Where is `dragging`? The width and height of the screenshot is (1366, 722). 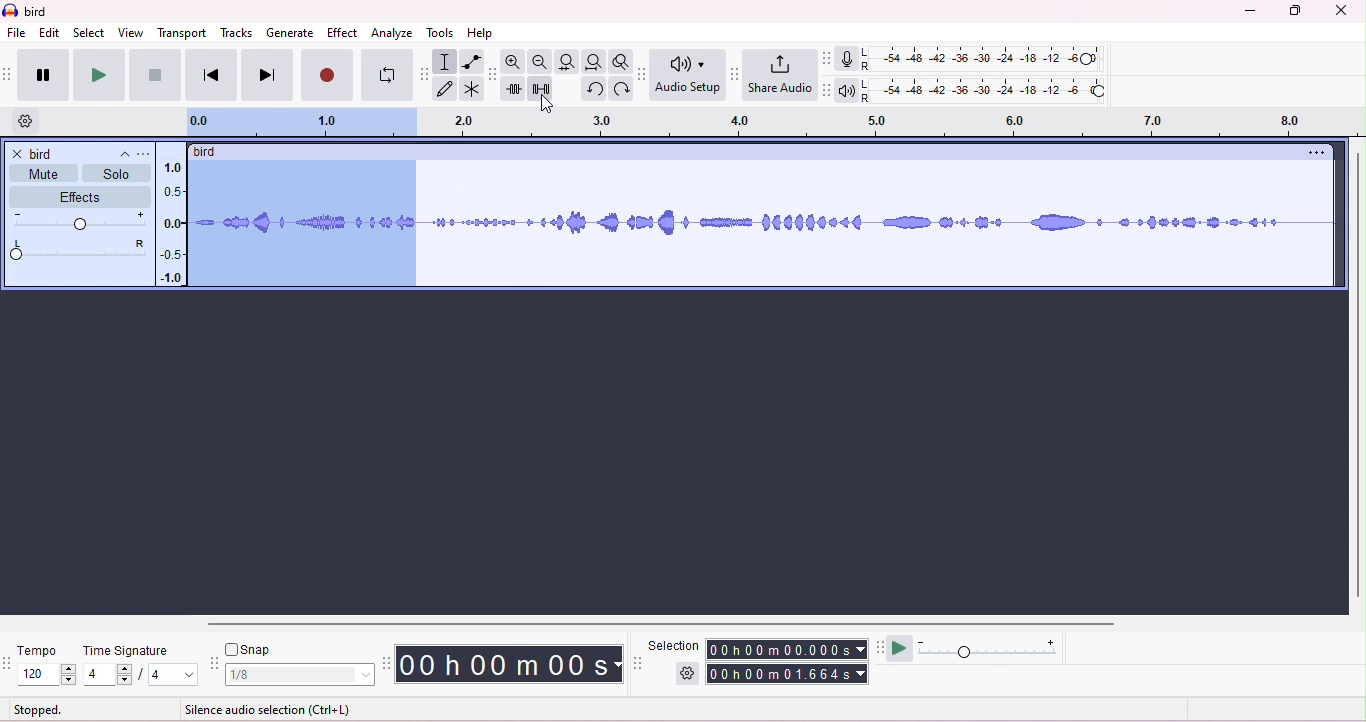
dragging is located at coordinates (301, 222).